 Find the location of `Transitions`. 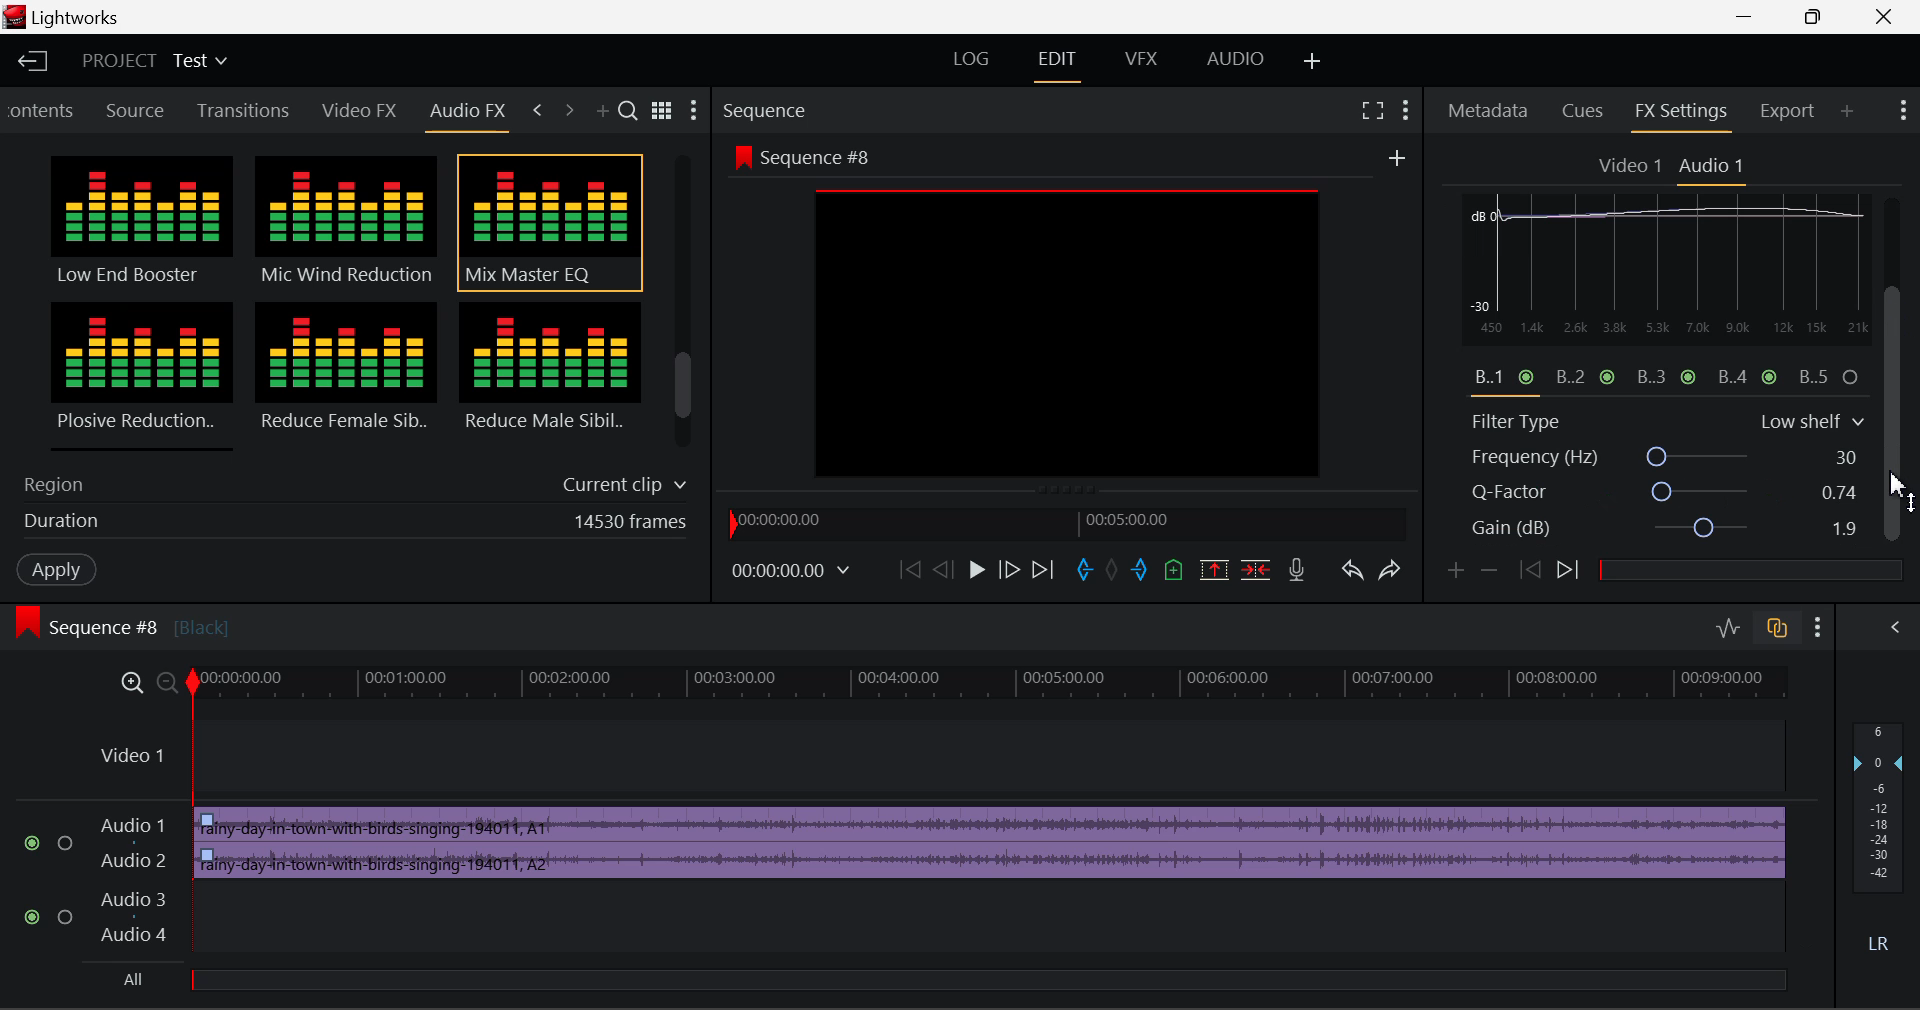

Transitions is located at coordinates (244, 110).